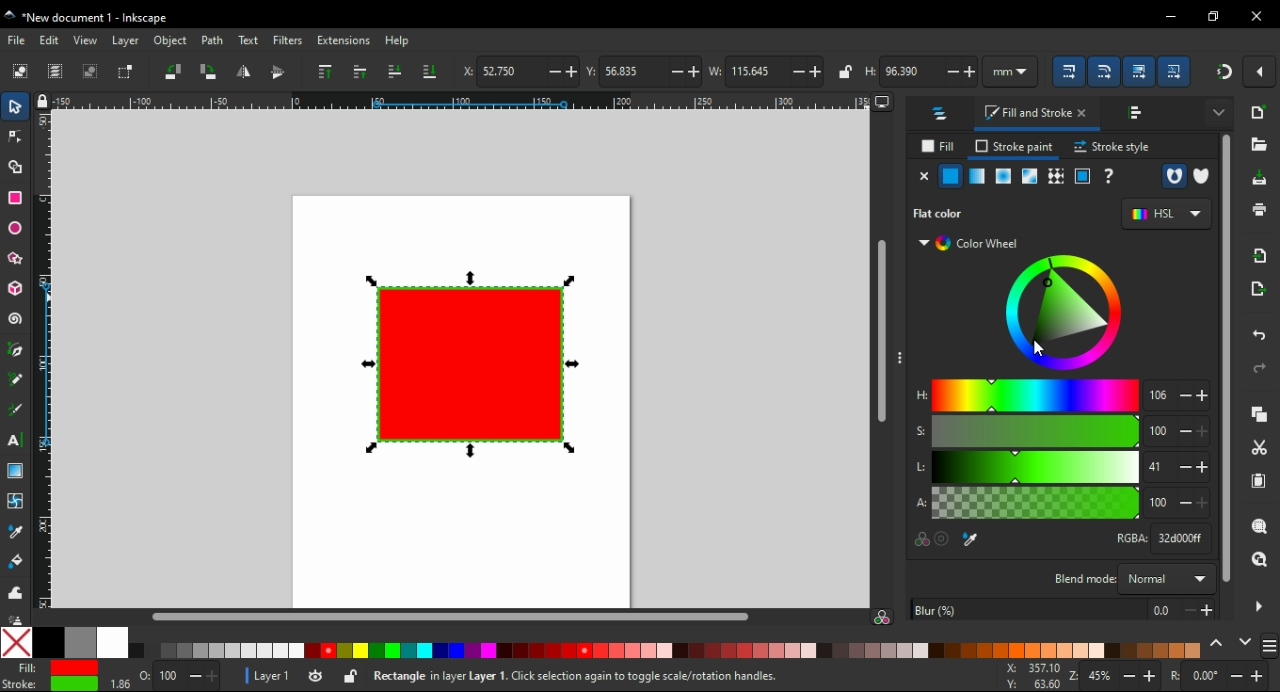  Describe the element at coordinates (397, 42) in the screenshot. I see `help` at that location.